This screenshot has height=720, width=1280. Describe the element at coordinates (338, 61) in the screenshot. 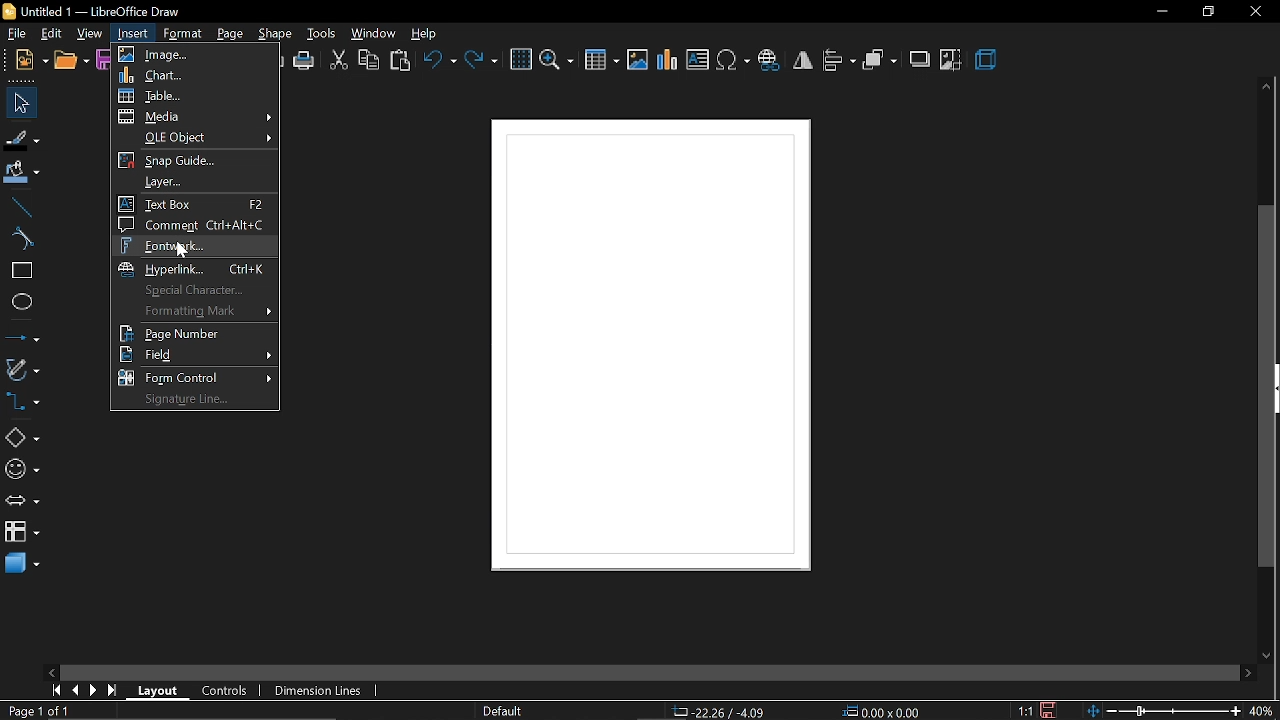

I see `cut ` at that location.